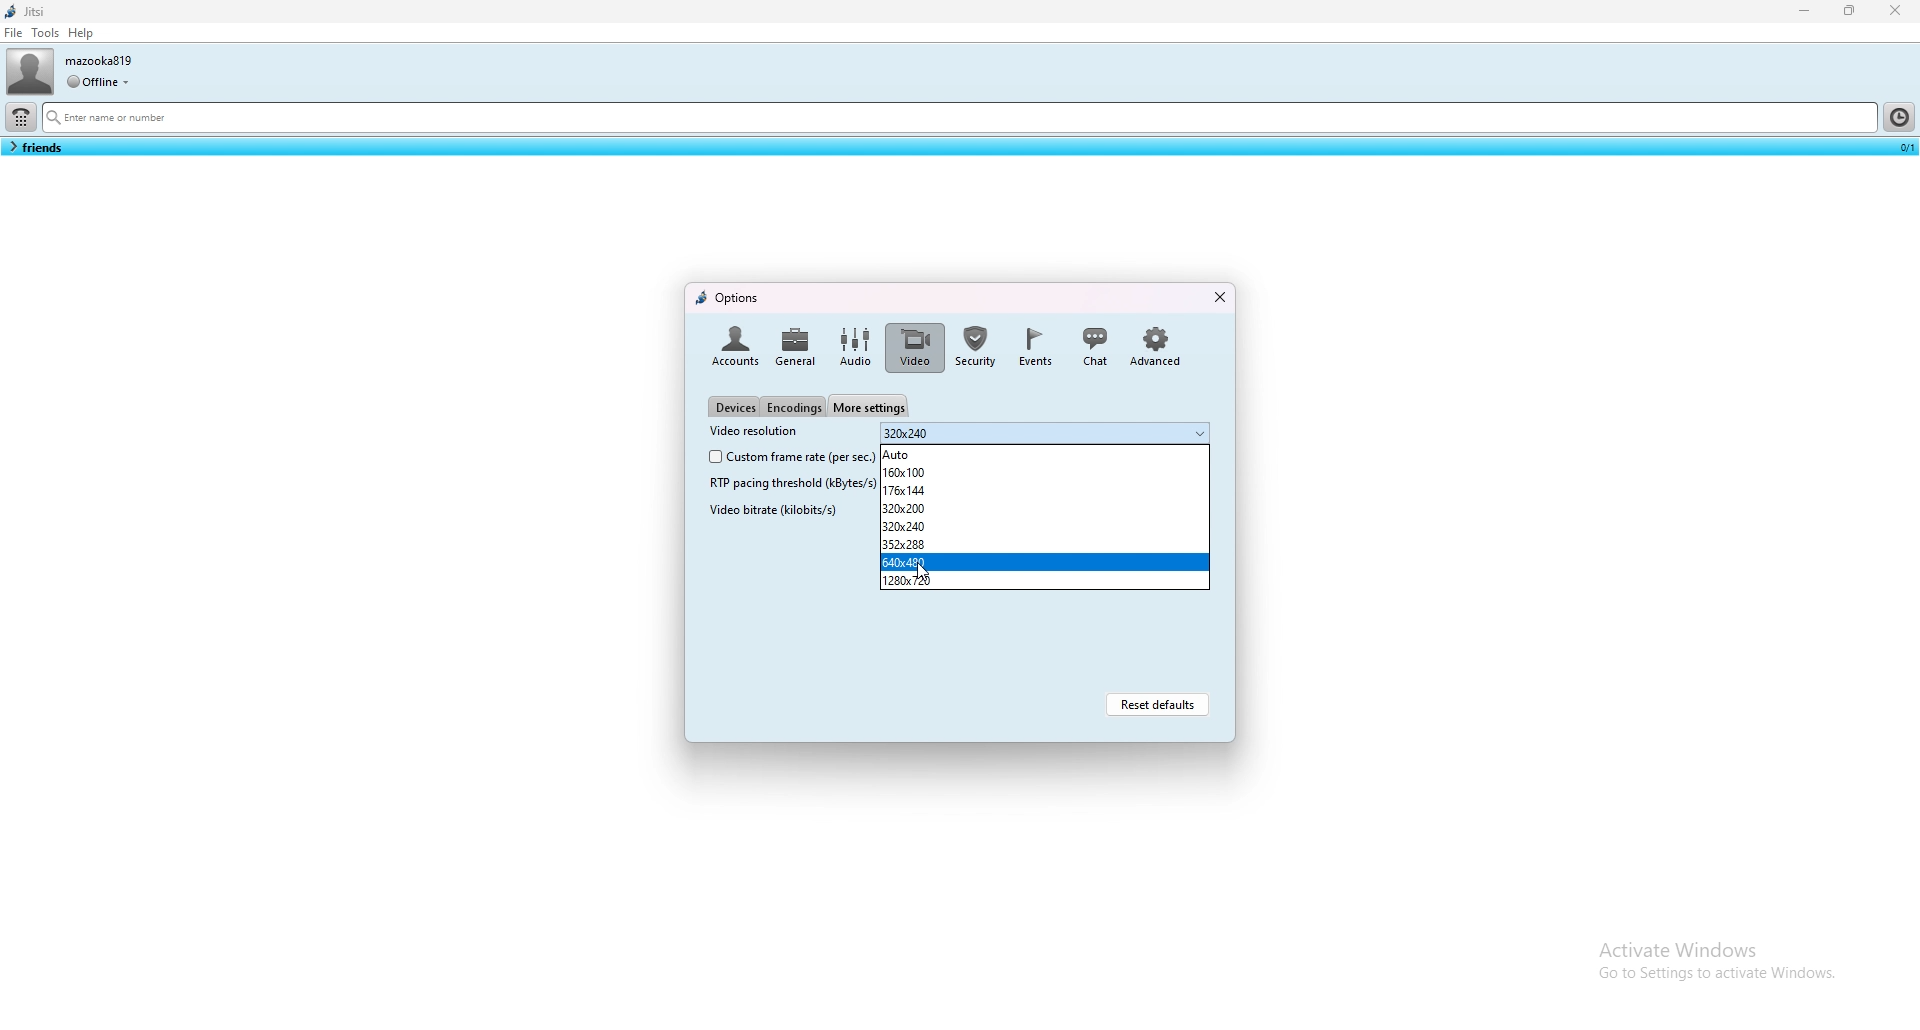  Describe the element at coordinates (1095, 344) in the screenshot. I see `chat` at that location.